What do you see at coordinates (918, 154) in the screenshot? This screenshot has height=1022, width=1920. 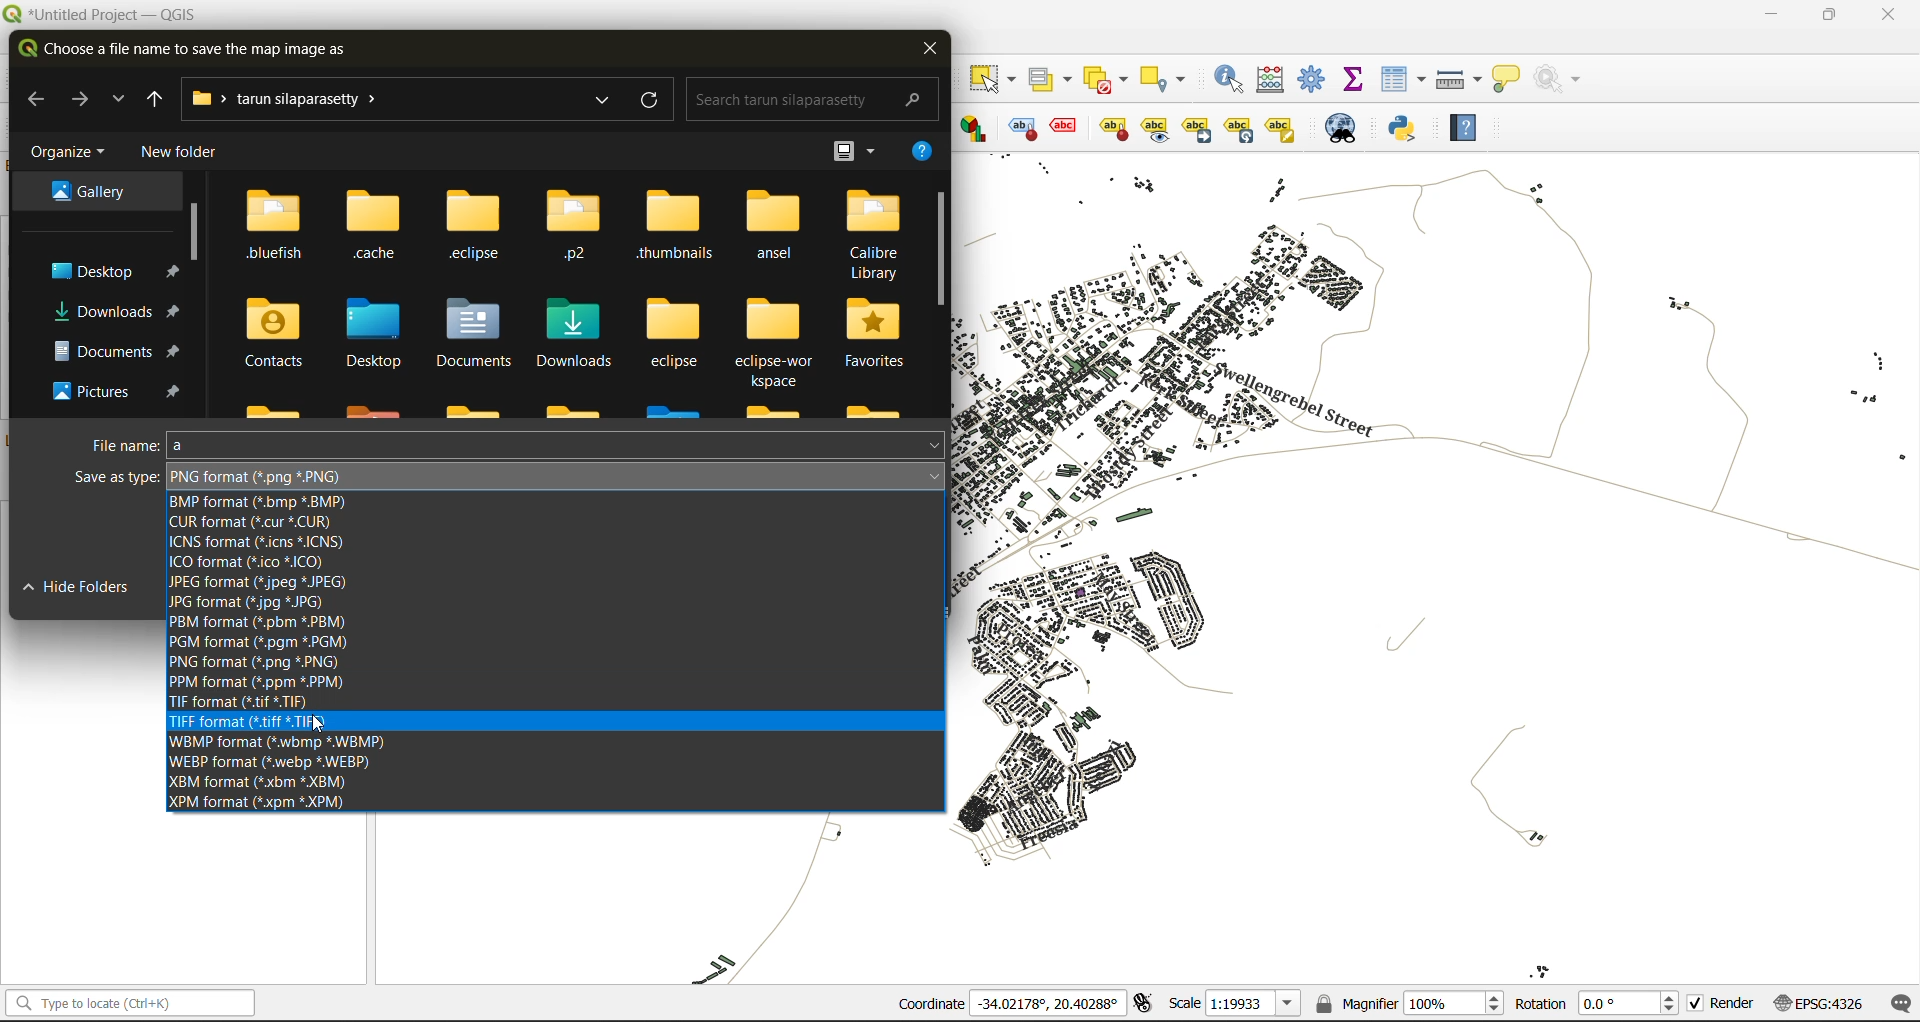 I see `help` at bounding box center [918, 154].